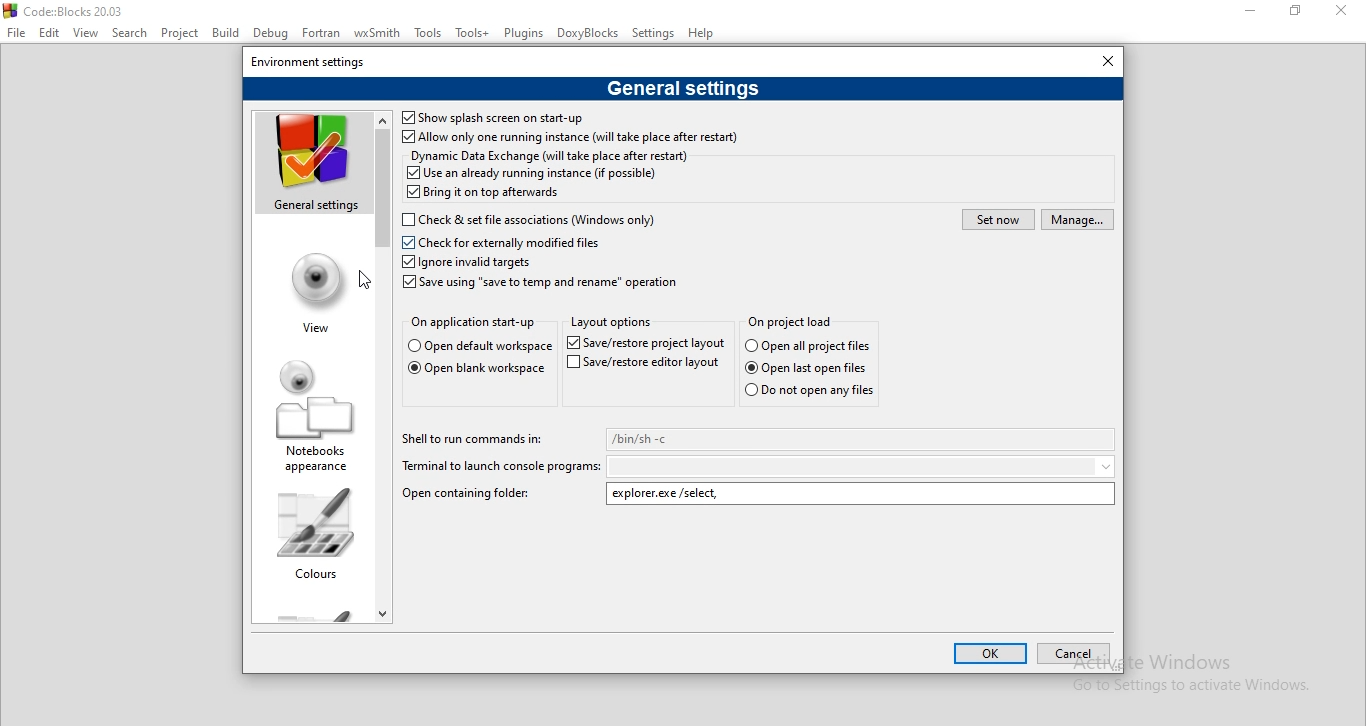 The height and width of the screenshot is (726, 1366). I want to click on Open last open files, so click(806, 368).